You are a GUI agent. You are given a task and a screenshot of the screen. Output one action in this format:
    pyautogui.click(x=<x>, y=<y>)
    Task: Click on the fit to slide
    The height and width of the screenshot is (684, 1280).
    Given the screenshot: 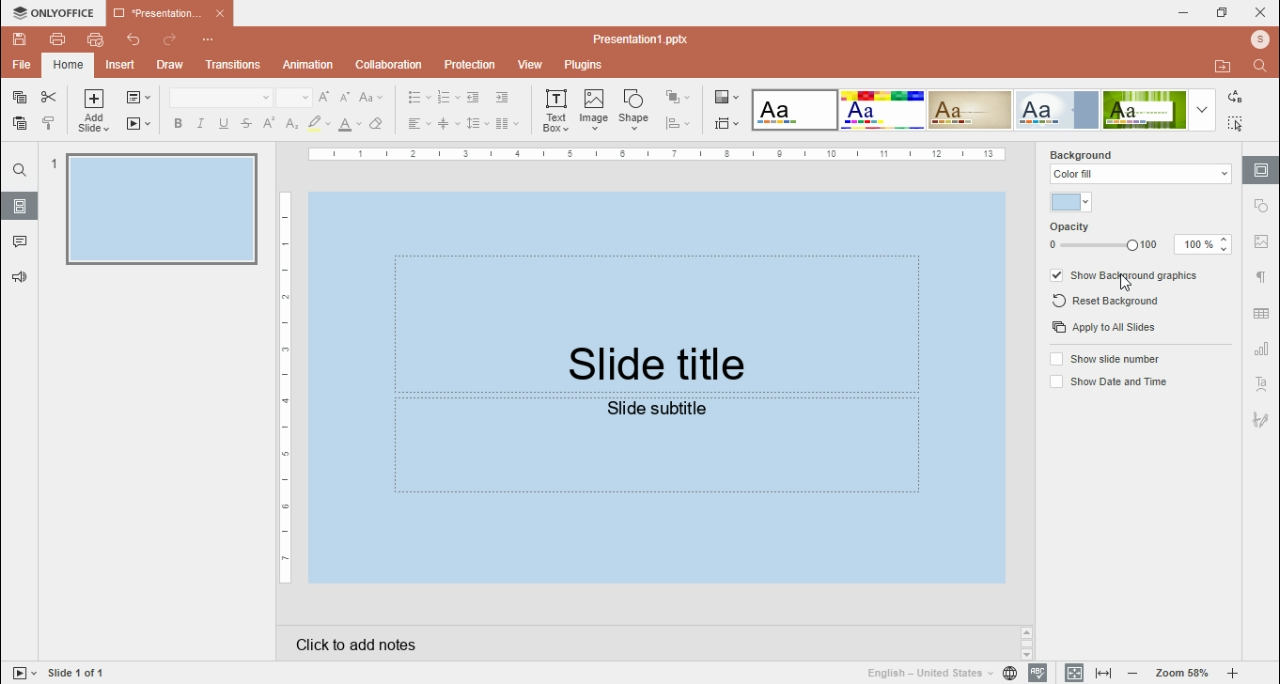 What is the action you would take?
    pyautogui.click(x=1103, y=674)
    